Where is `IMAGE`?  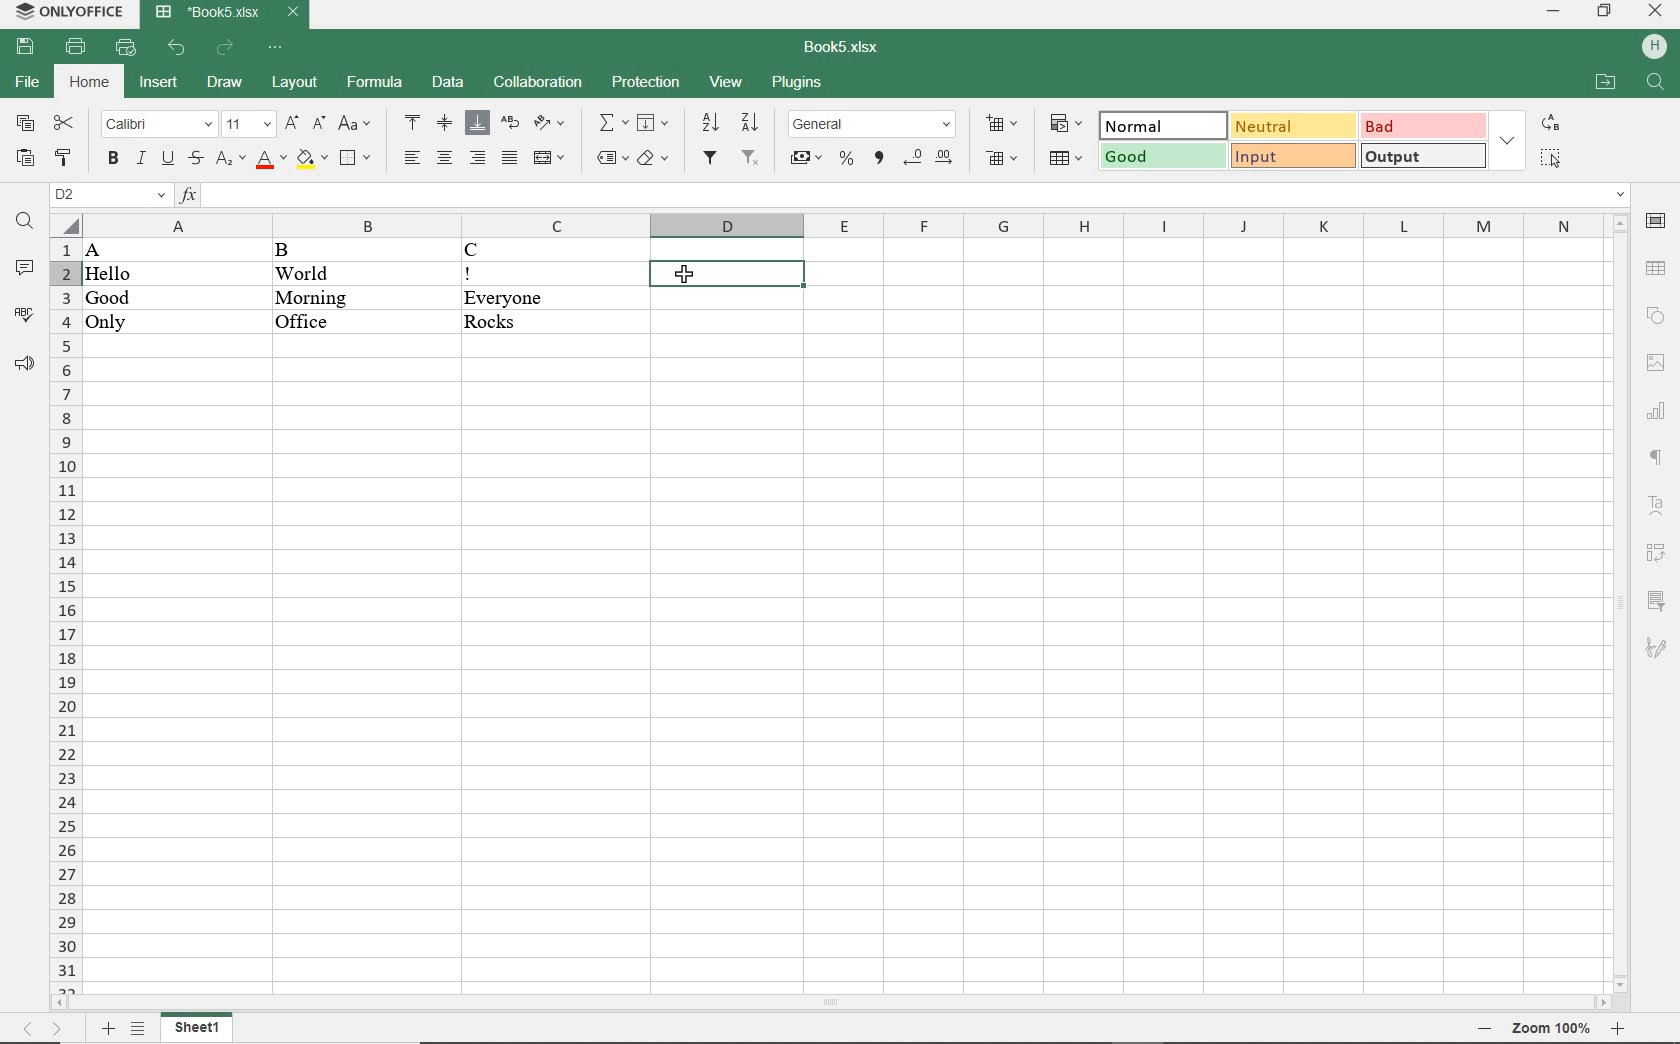 IMAGE is located at coordinates (1656, 361).